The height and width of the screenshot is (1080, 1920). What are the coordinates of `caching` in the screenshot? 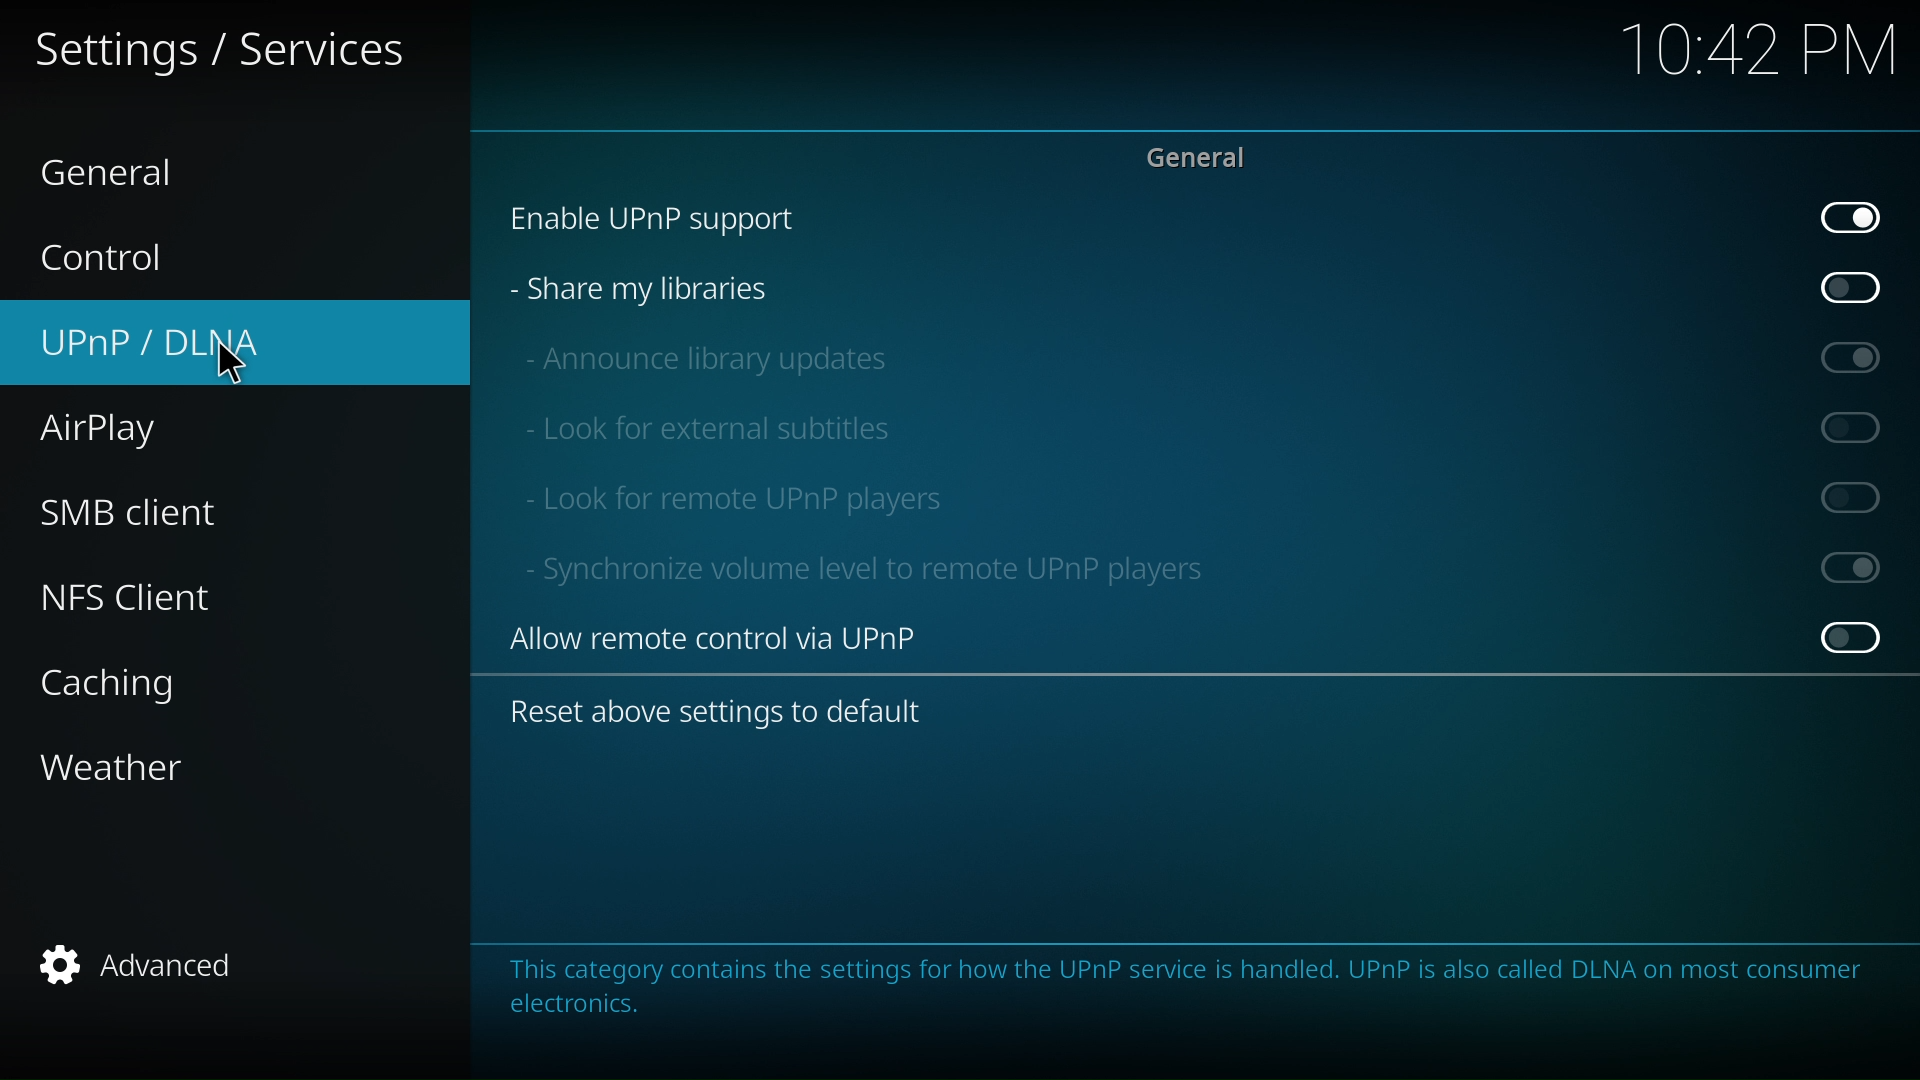 It's located at (125, 686).